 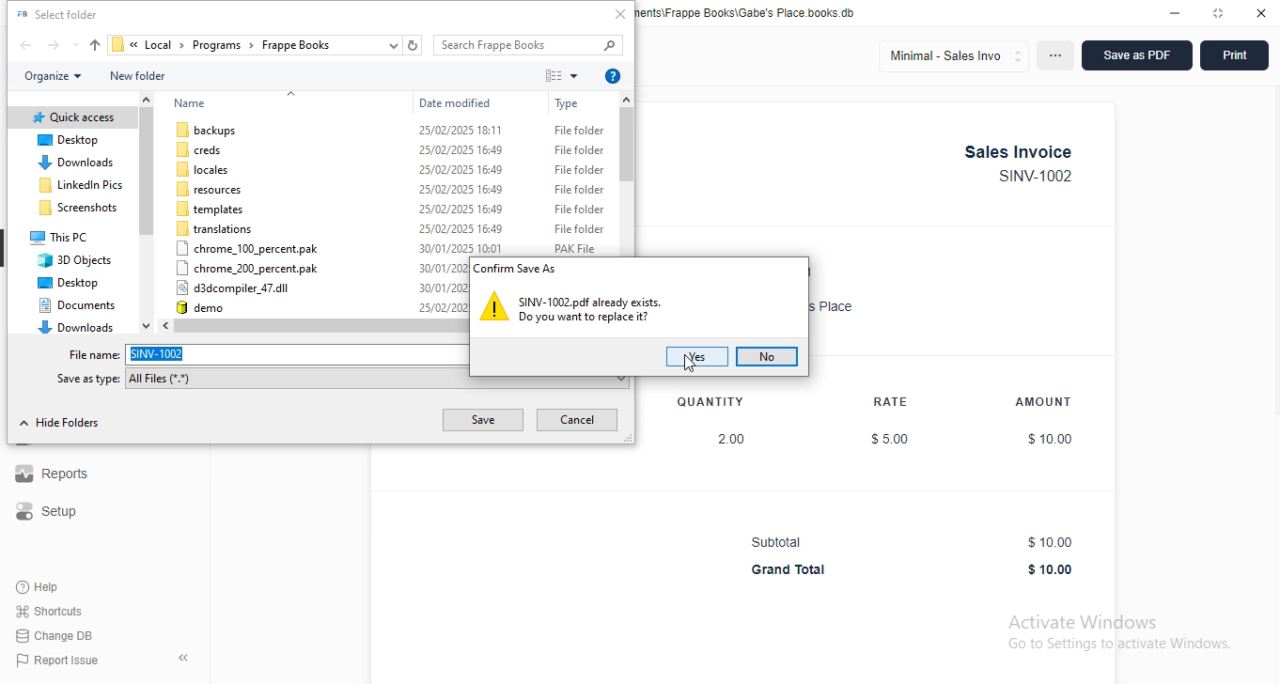 What do you see at coordinates (95, 355) in the screenshot?
I see `file name:` at bounding box center [95, 355].